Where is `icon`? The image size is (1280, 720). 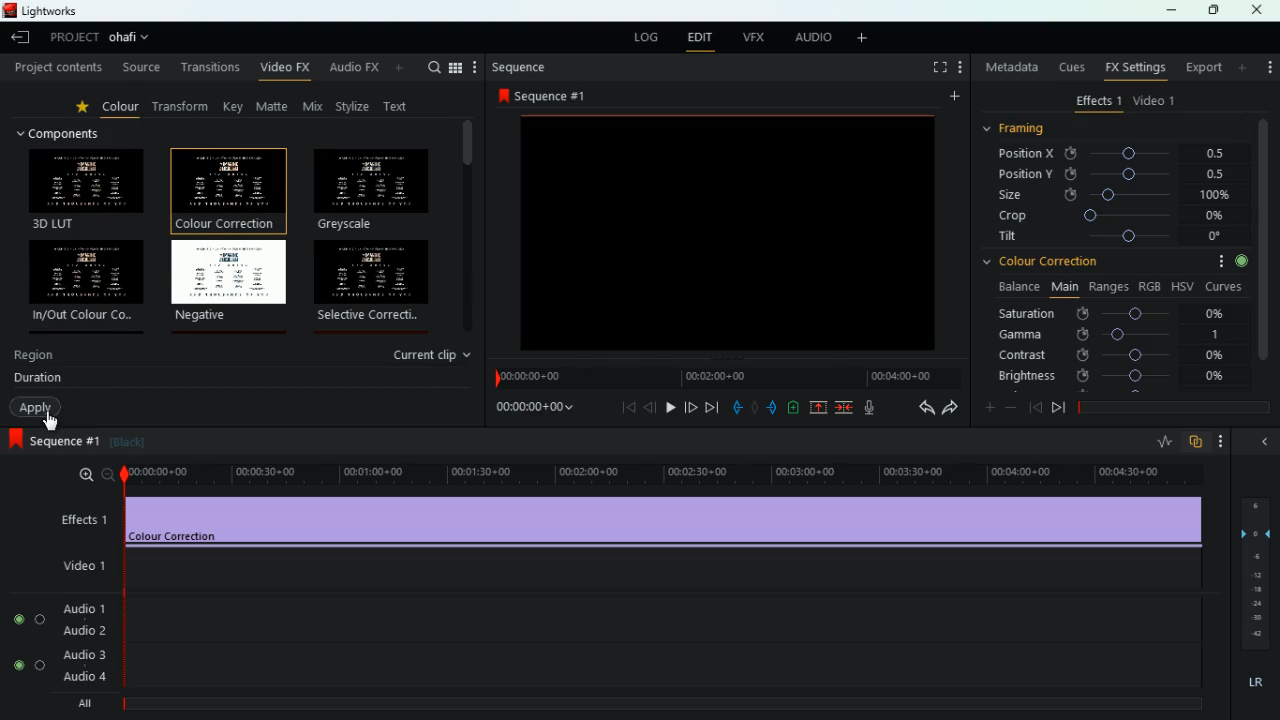
icon is located at coordinates (14, 440).